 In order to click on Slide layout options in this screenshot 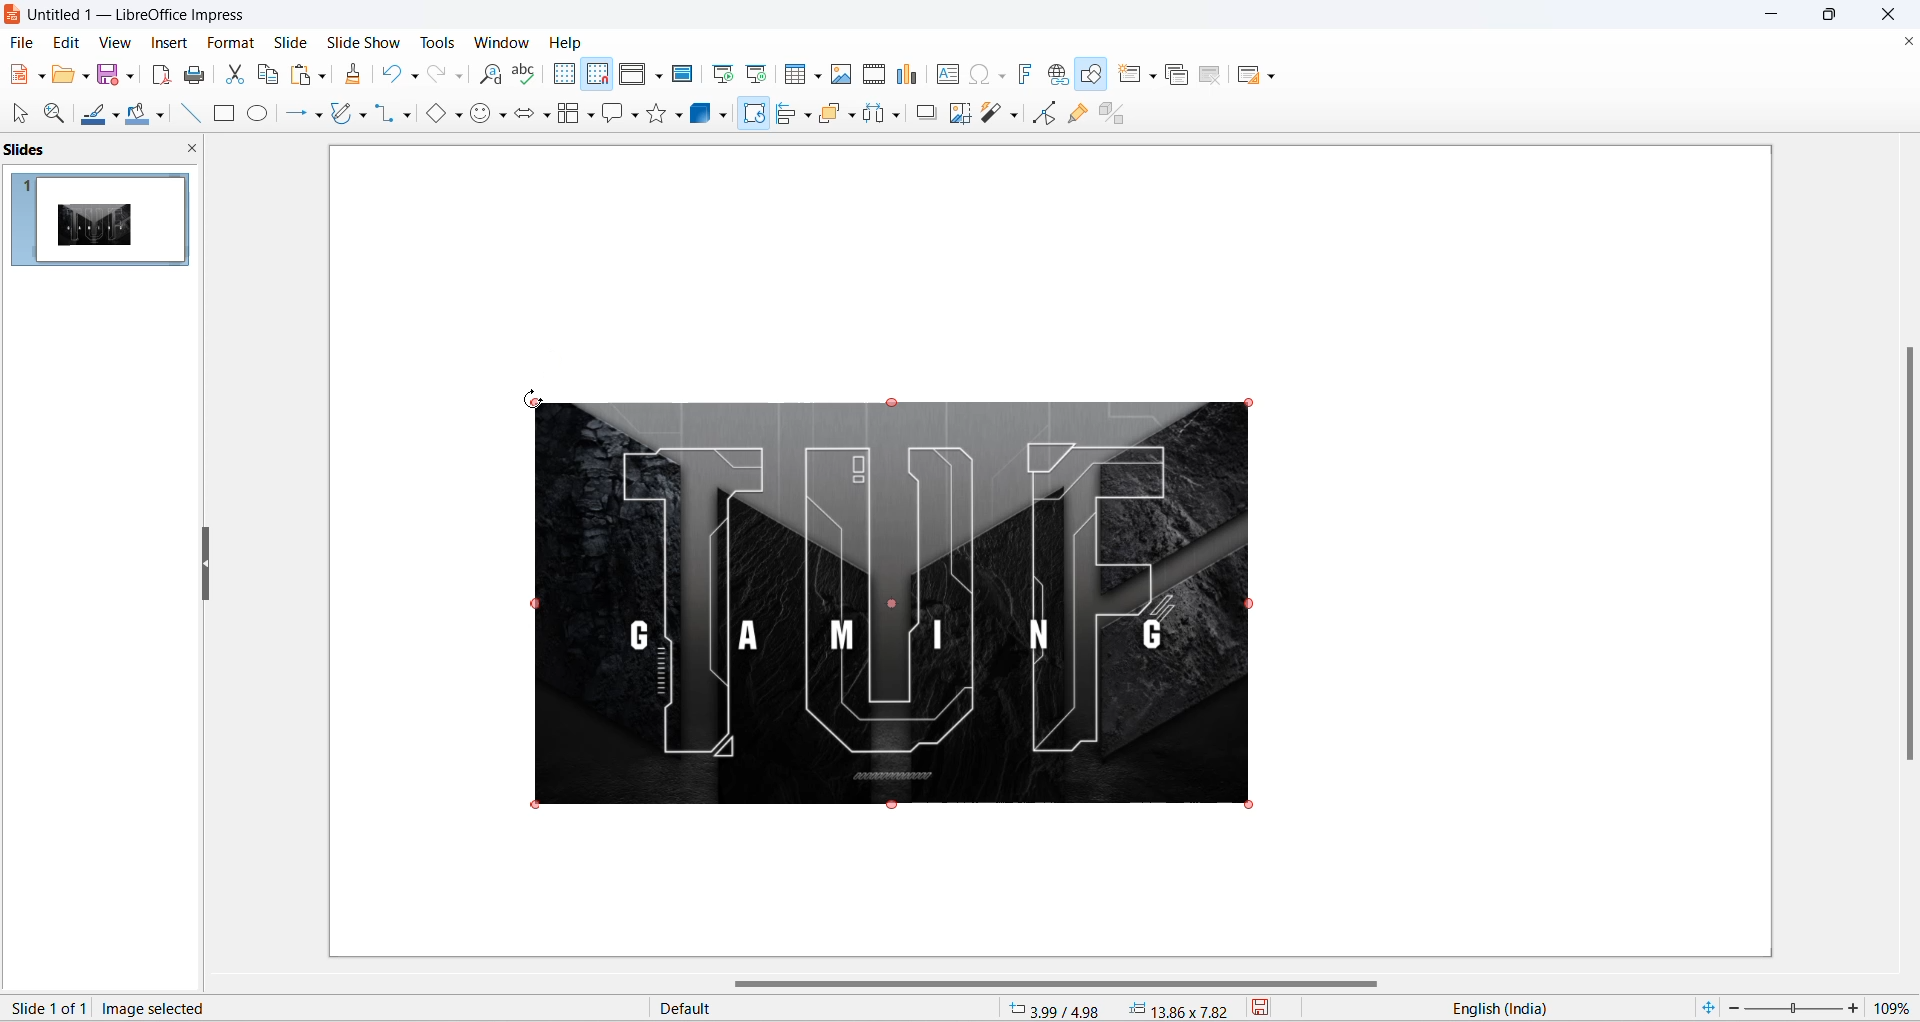, I will do `click(1276, 77)`.